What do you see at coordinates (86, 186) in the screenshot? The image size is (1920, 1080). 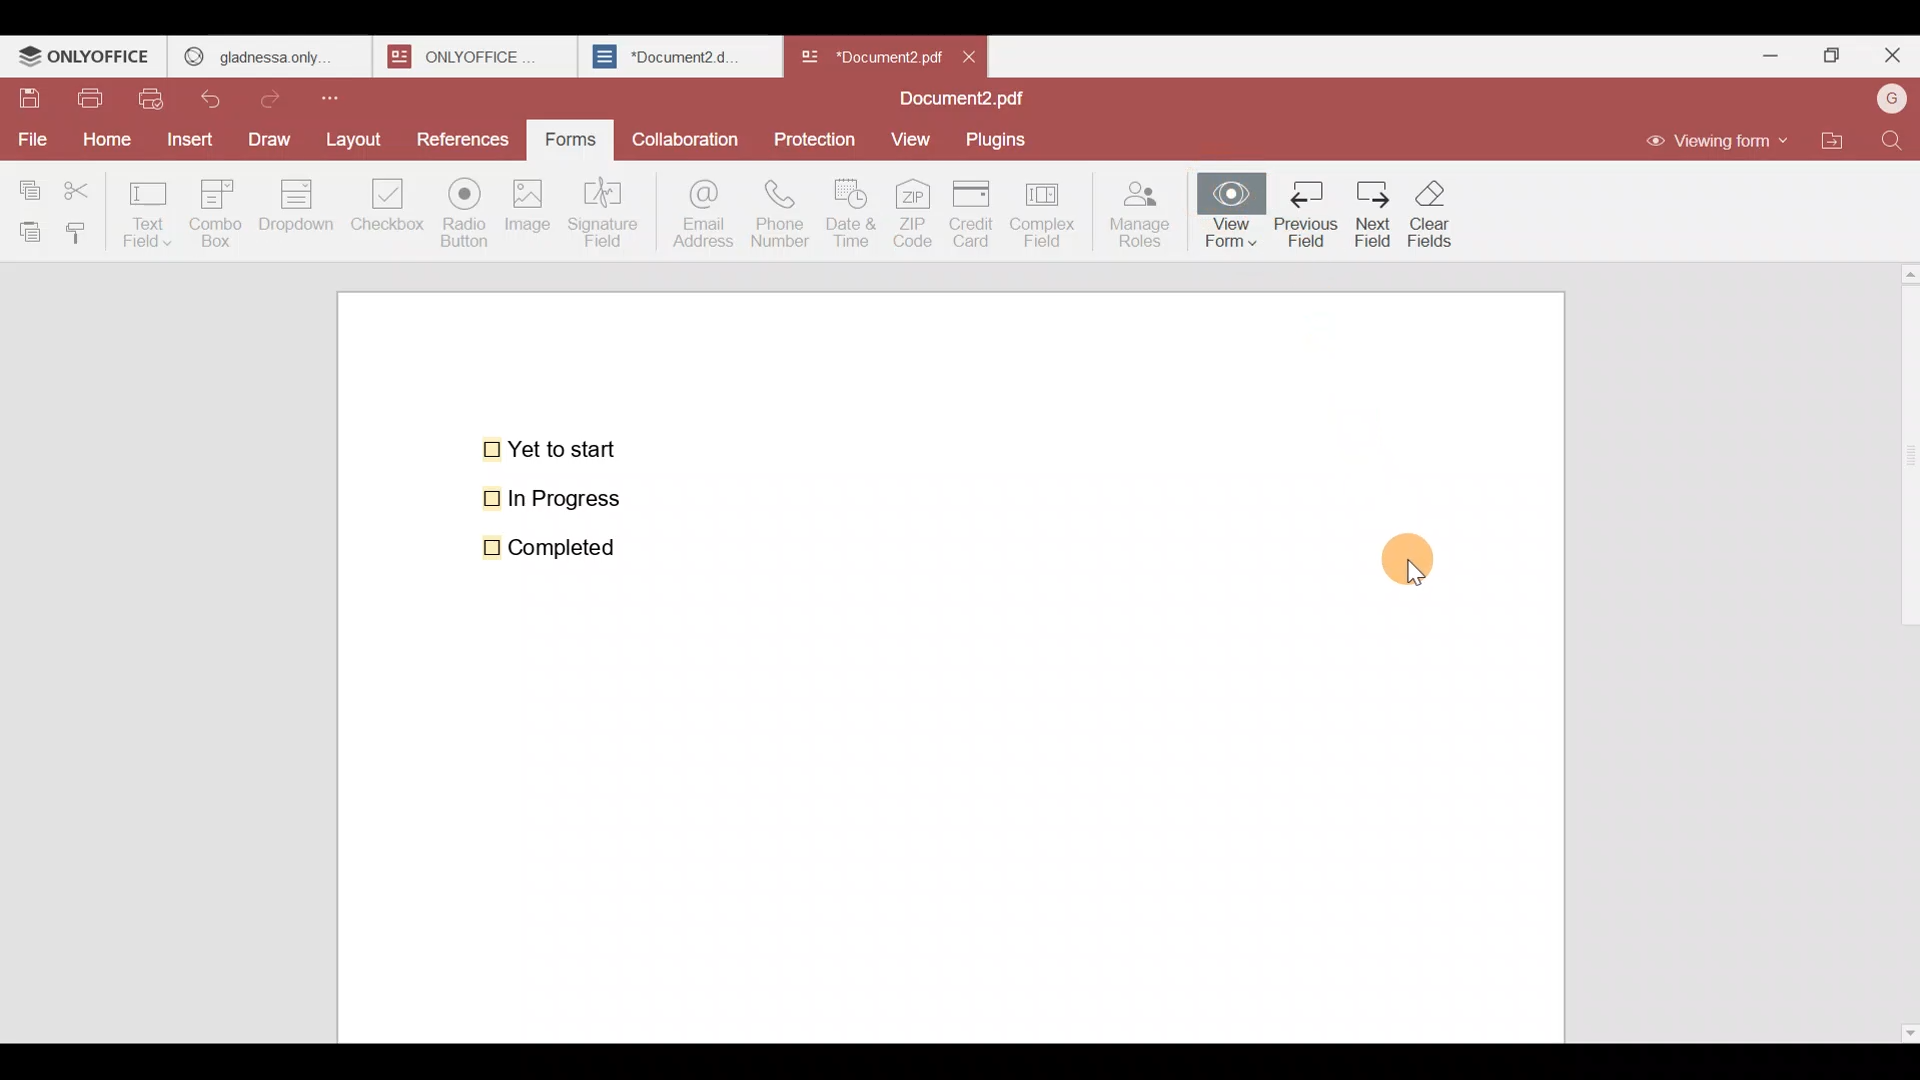 I see `Cut` at bounding box center [86, 186].